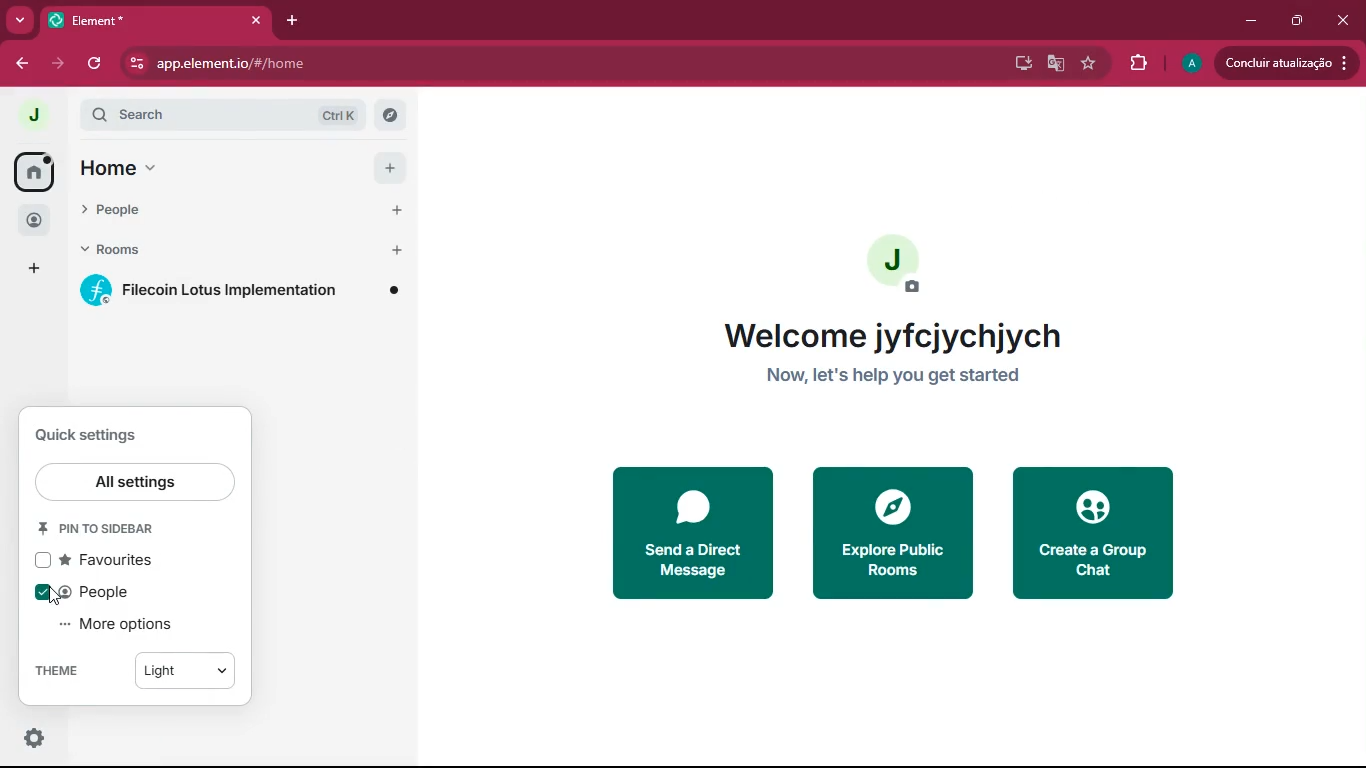  What do you see at coordinates (398, 250) in the screenshot?
I see `Add room` at bounding box center [398, 250].